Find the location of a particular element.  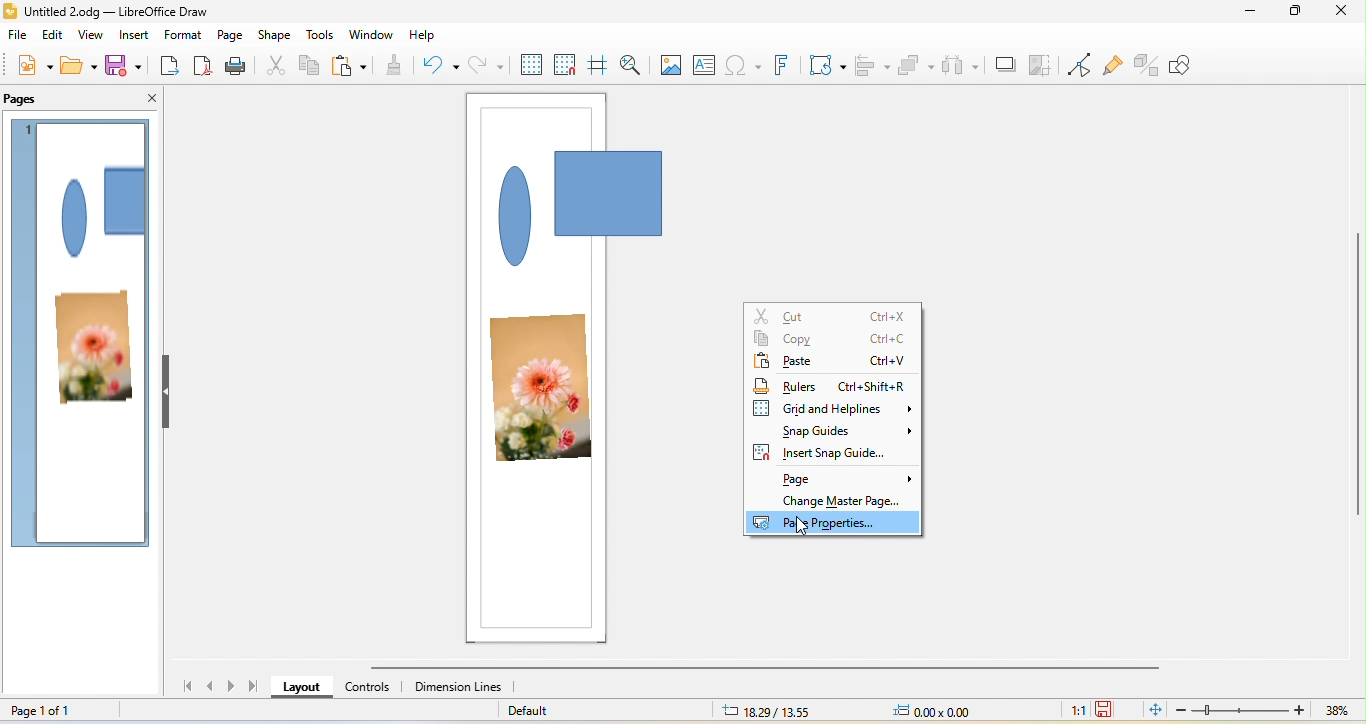

zoom is located at coordinates (1265, 711).